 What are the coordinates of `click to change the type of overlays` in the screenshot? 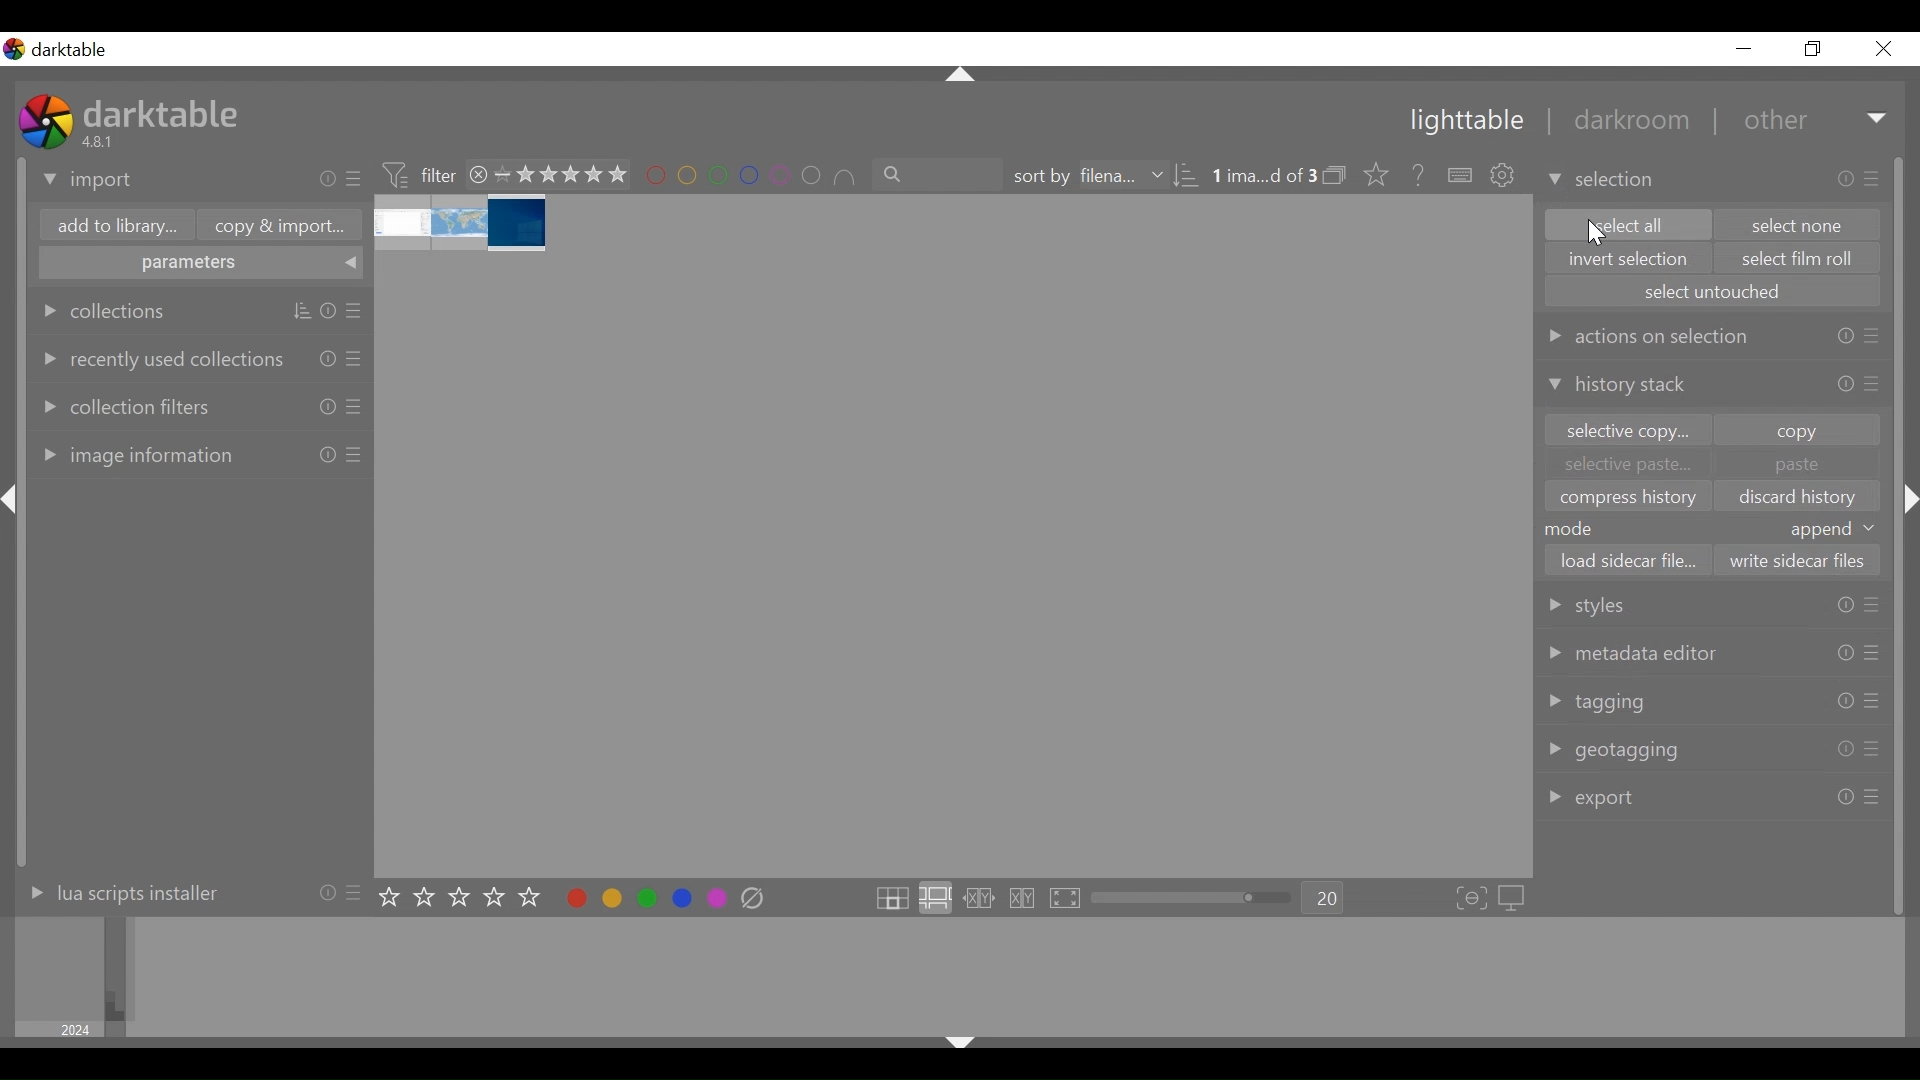 It's located at (1372, 173).